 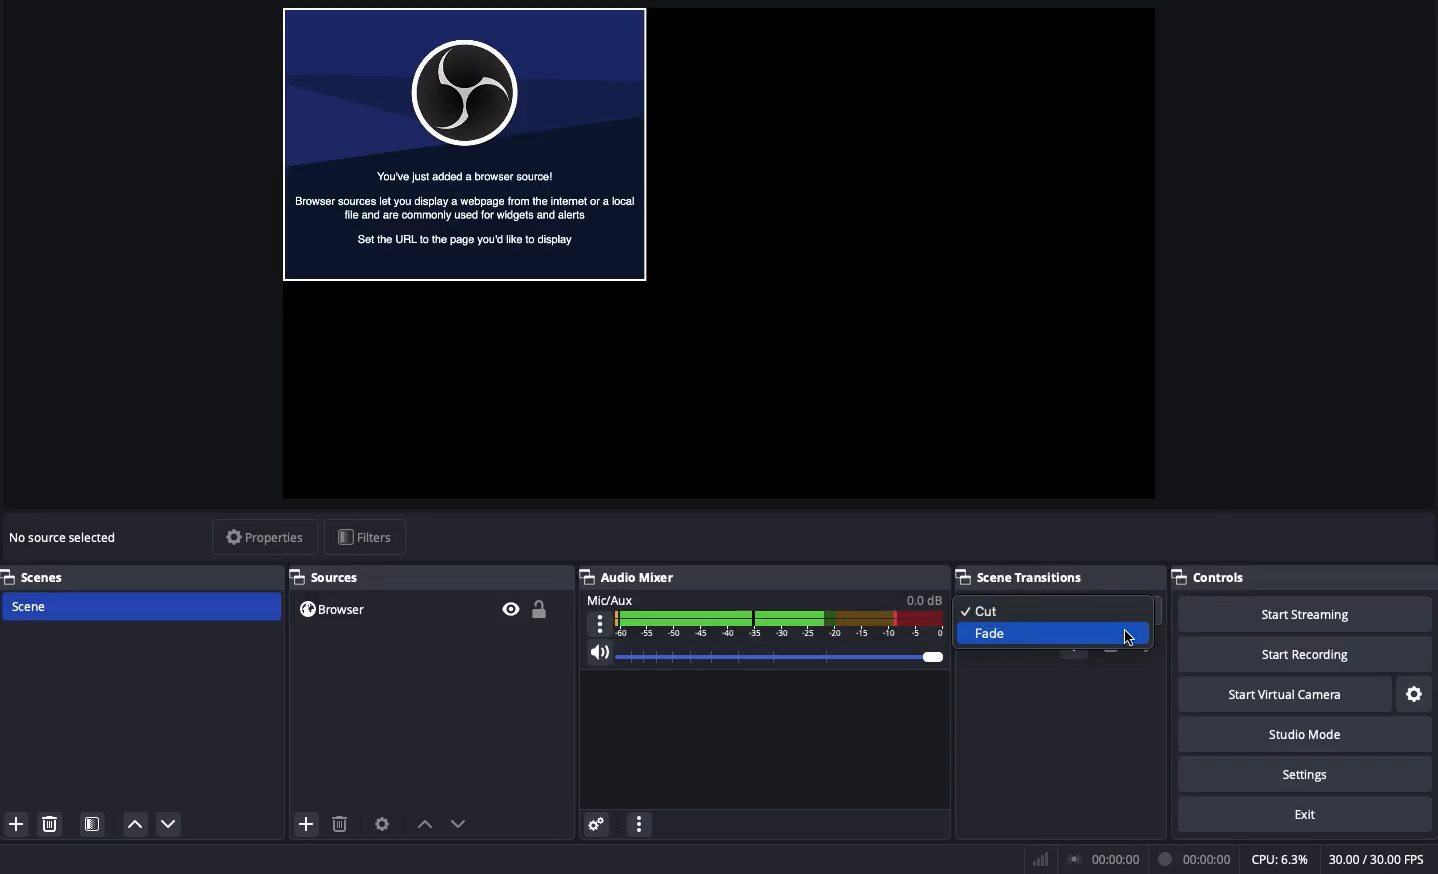 What do you see at coordinates (1132, 641) in the screenshot?
I see `cursor` at bounding box center [1132, 641].